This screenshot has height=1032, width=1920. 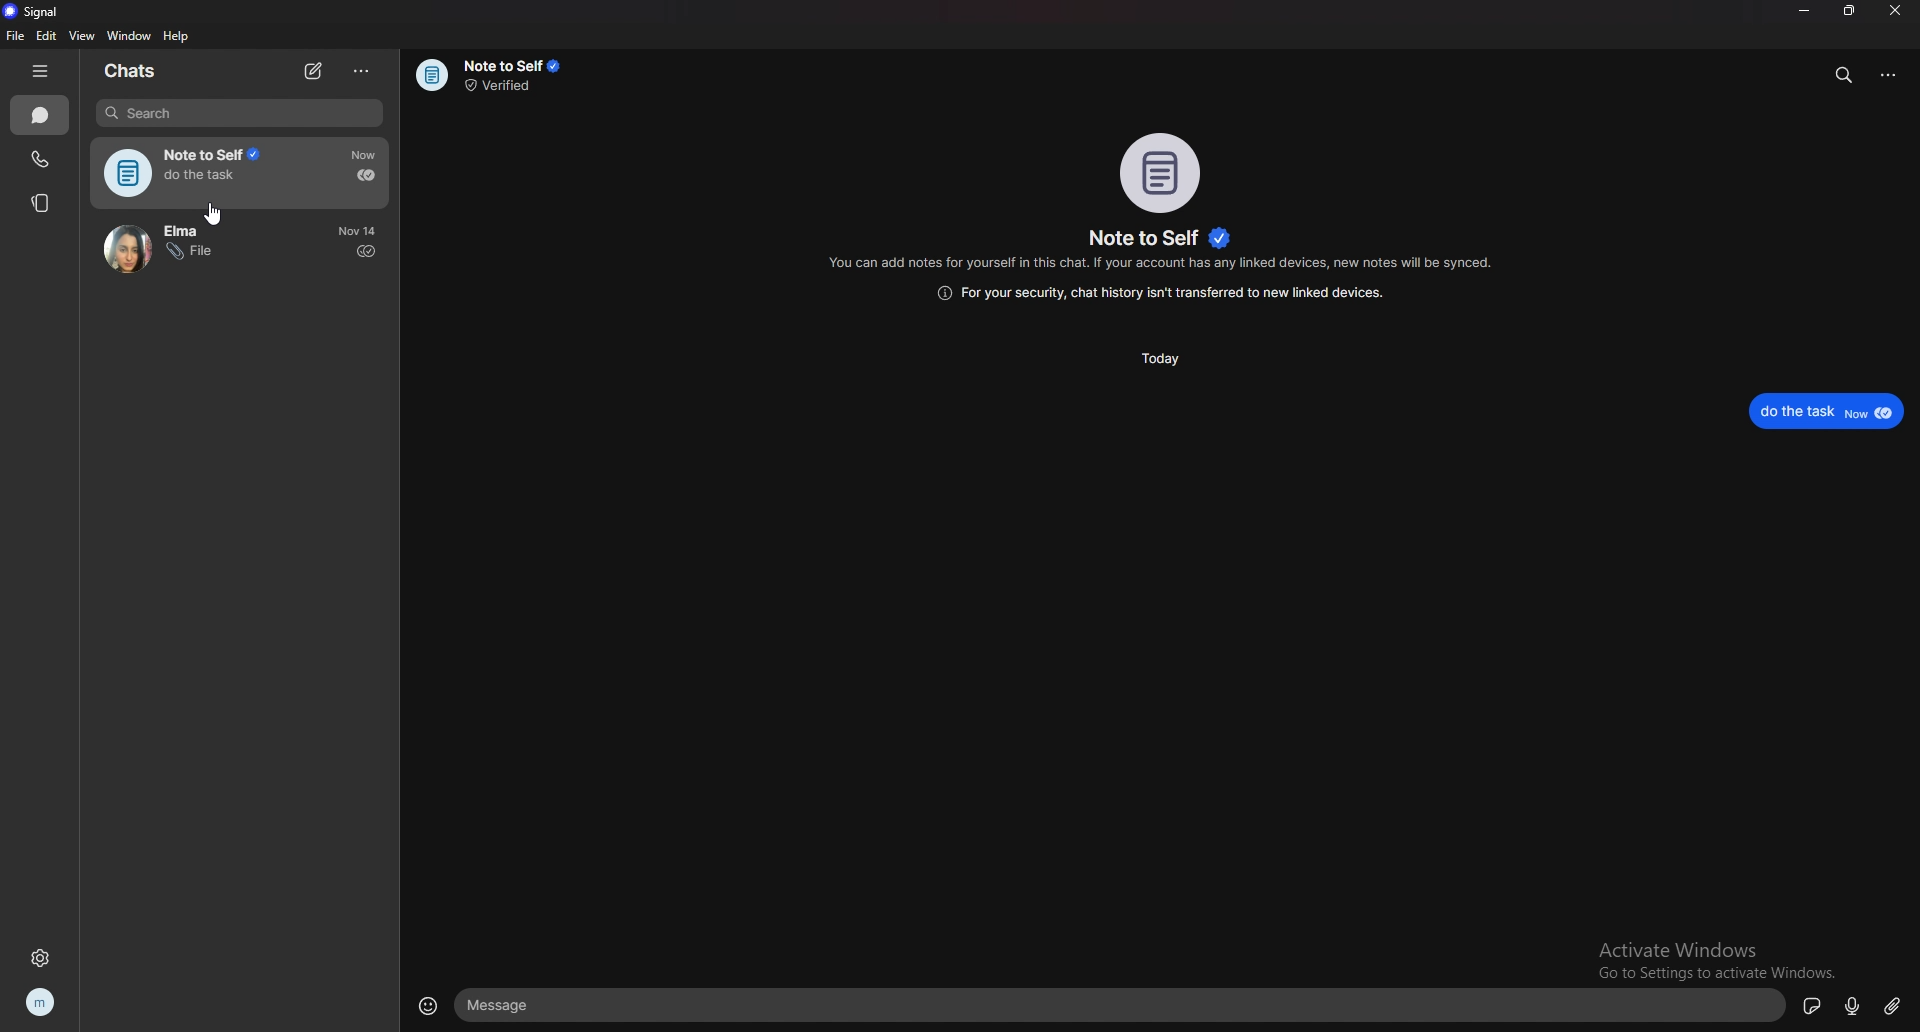 I want to click on new chat, so click(x=315, y=72).